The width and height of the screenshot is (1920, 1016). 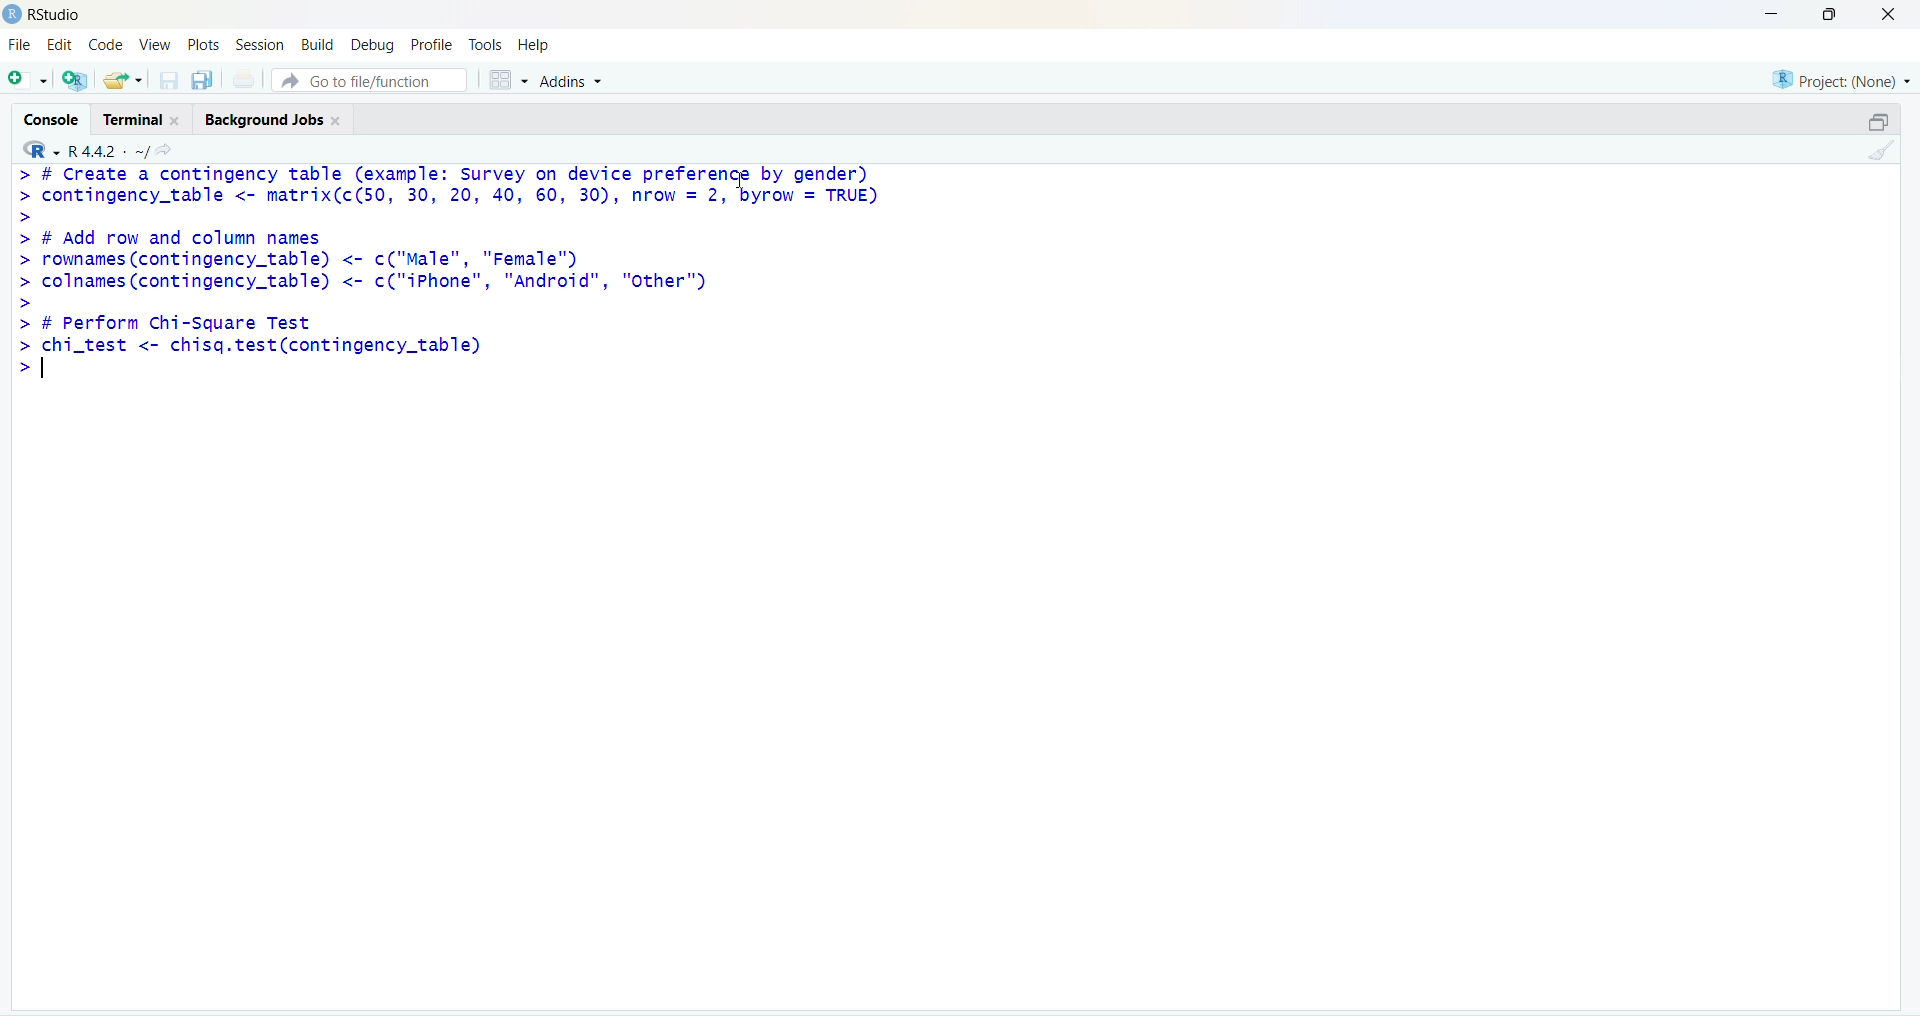 What do you see at coordinates (375, 47) in the screenshot?
I see `Debug` at bounding box center [375, 47].